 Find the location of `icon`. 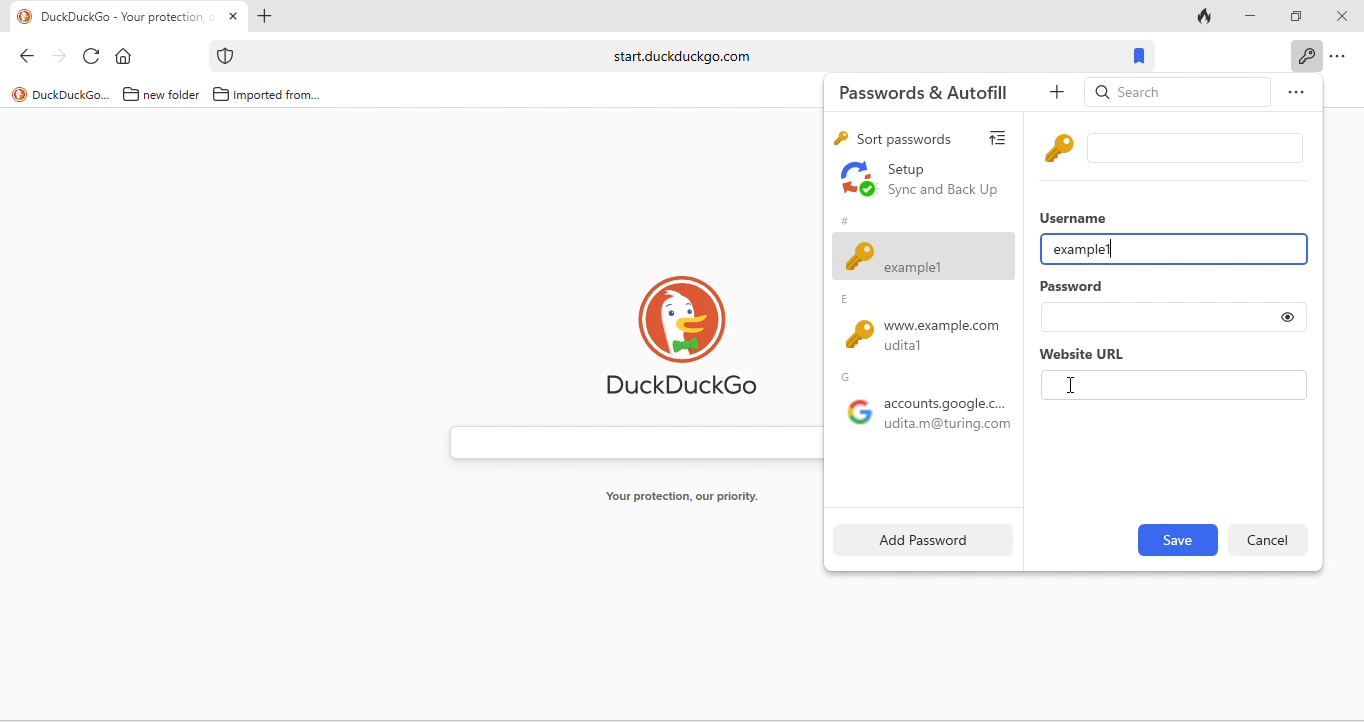

icon is located at coordinates (227, 56).